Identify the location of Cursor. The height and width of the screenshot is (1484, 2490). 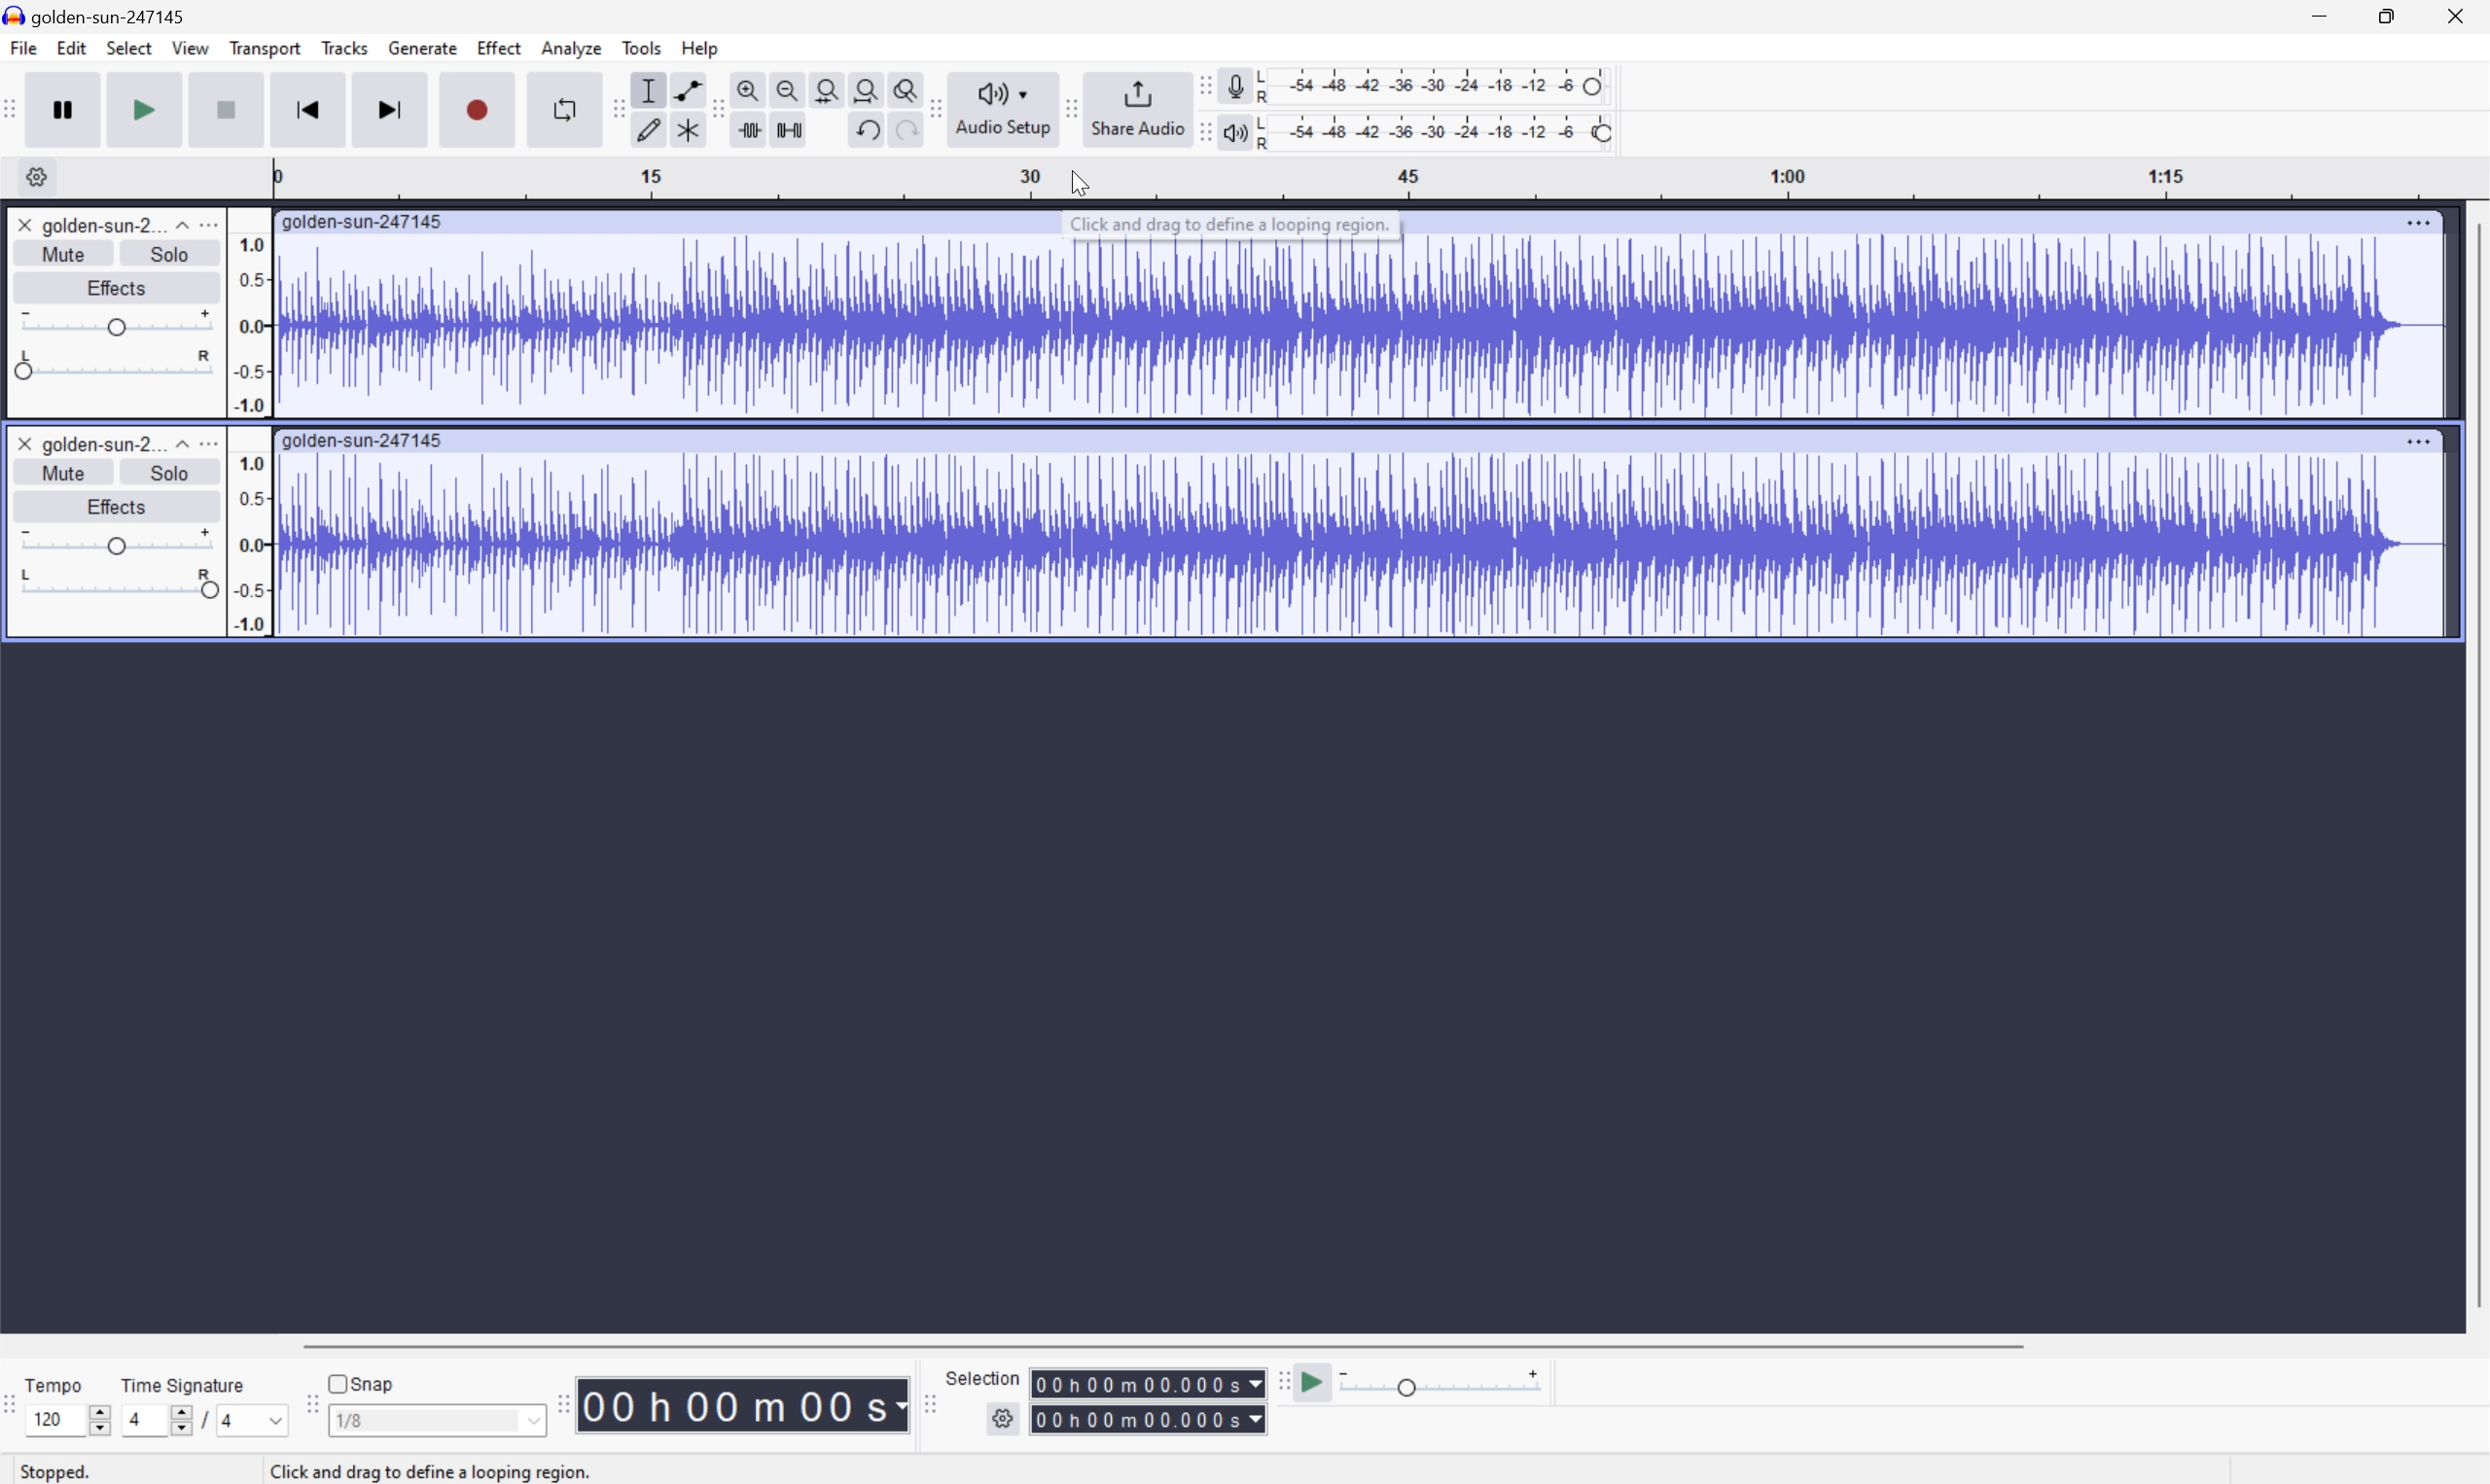
(1076, 183).